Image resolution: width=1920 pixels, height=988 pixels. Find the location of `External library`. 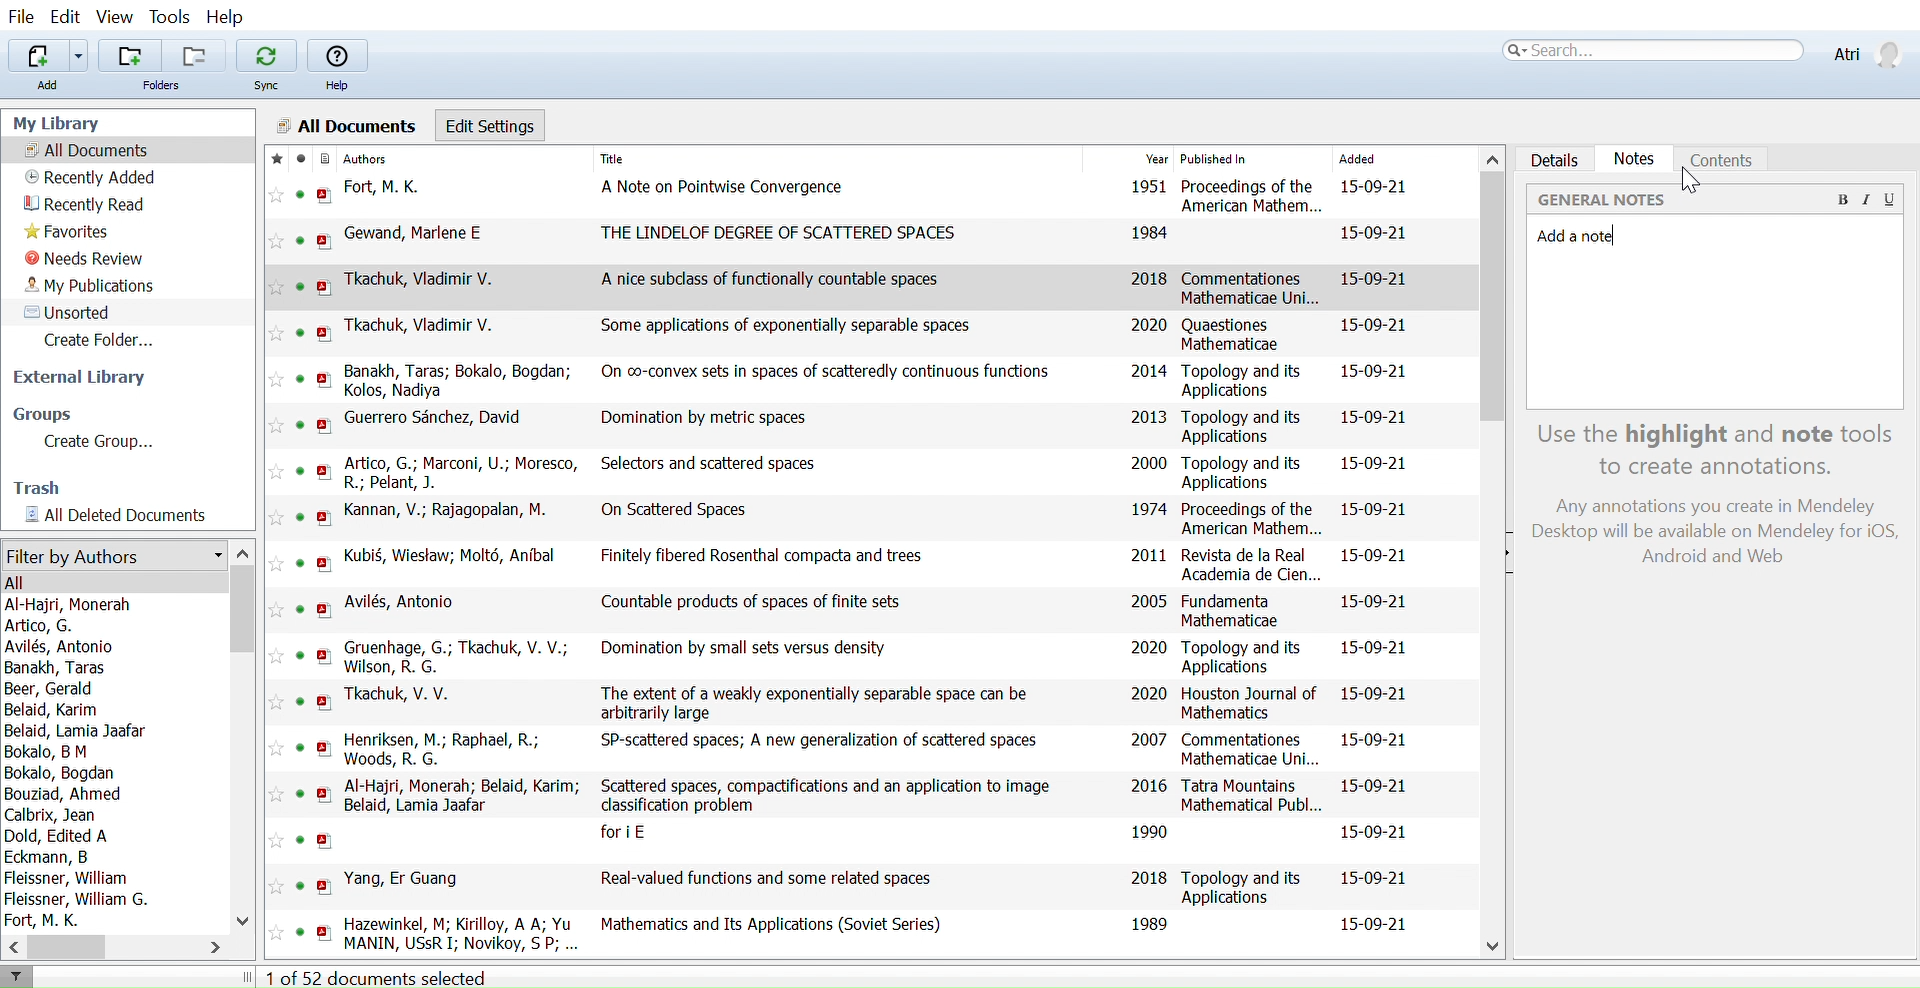

External library is located at coordinates (80, 378).